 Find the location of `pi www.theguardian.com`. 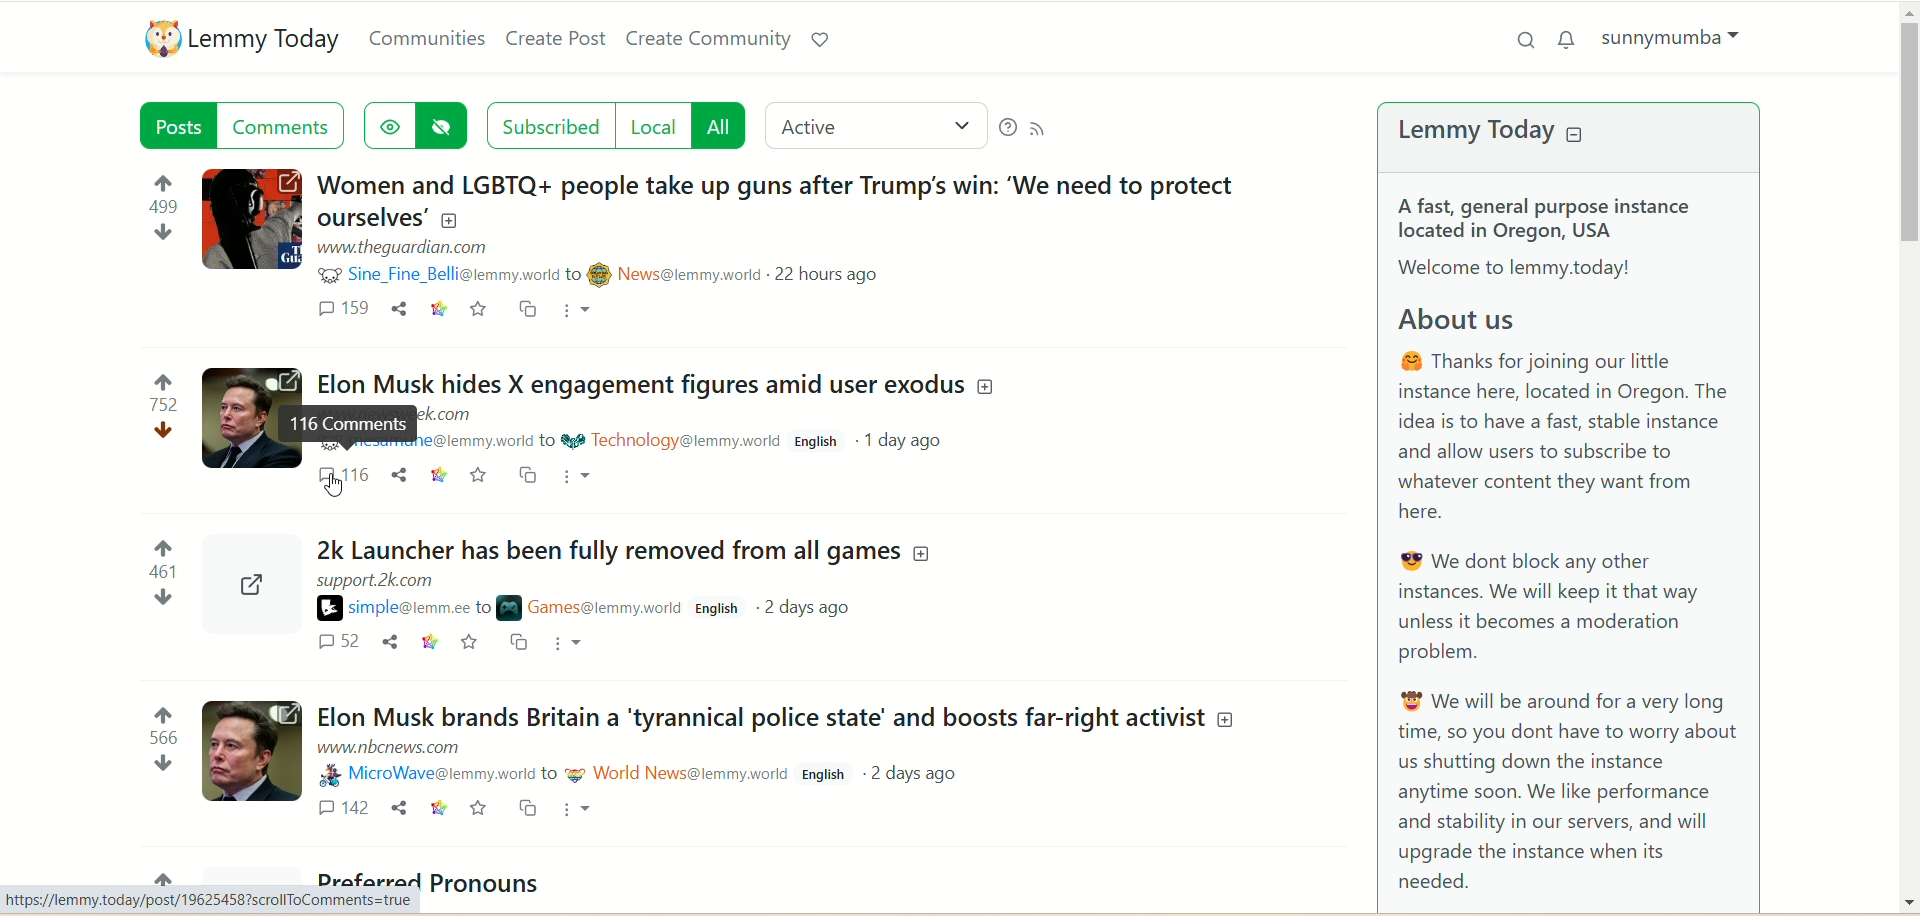

pi www.theguardian.com is located at coordinates (404, 248).